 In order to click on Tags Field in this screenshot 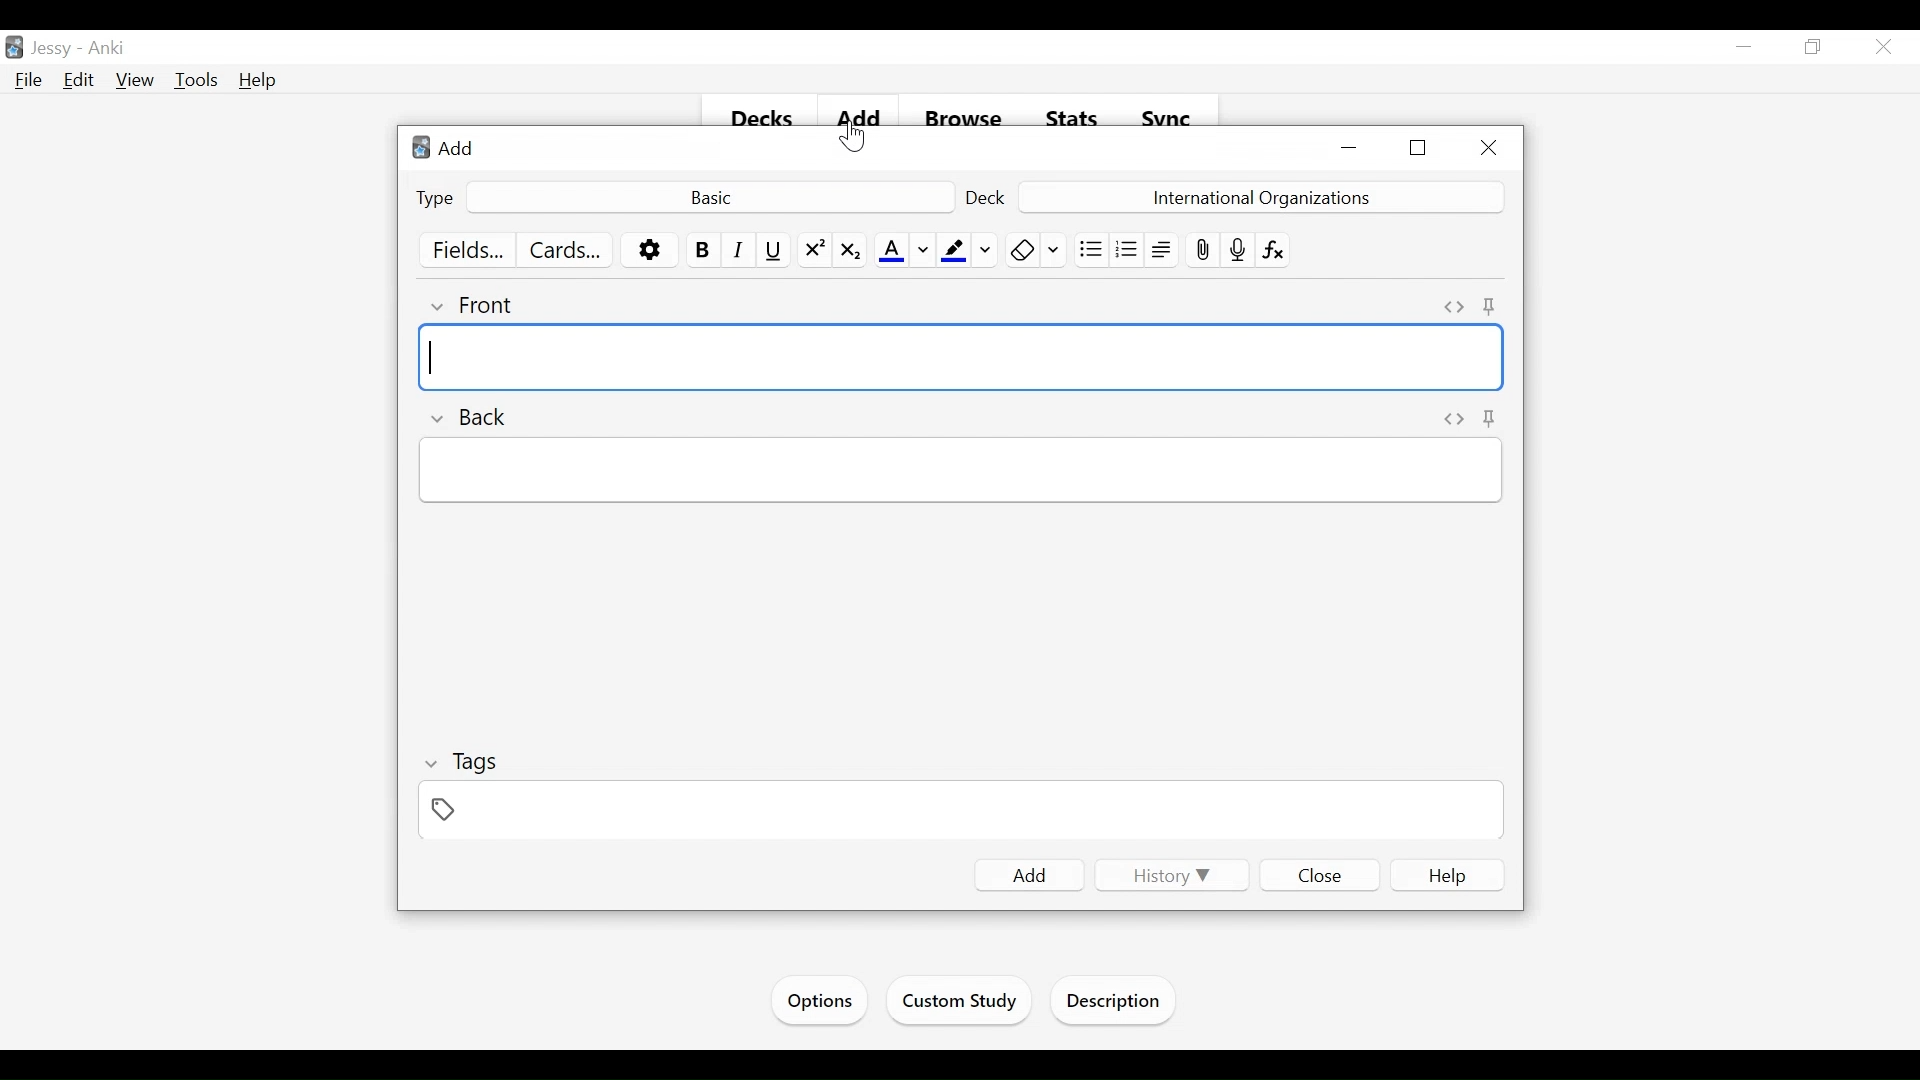, I will do `click(962, 813)`.